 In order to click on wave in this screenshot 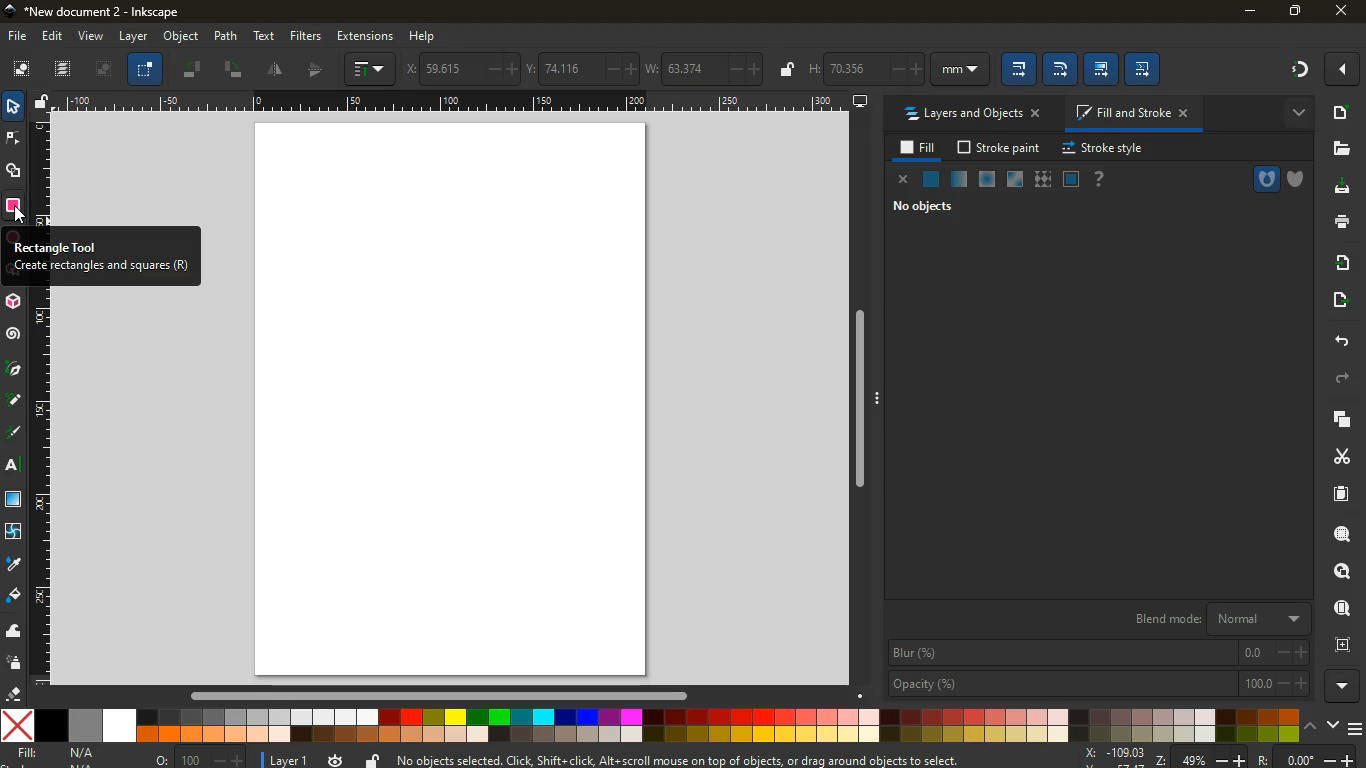, I will do `click(14, 631)`.